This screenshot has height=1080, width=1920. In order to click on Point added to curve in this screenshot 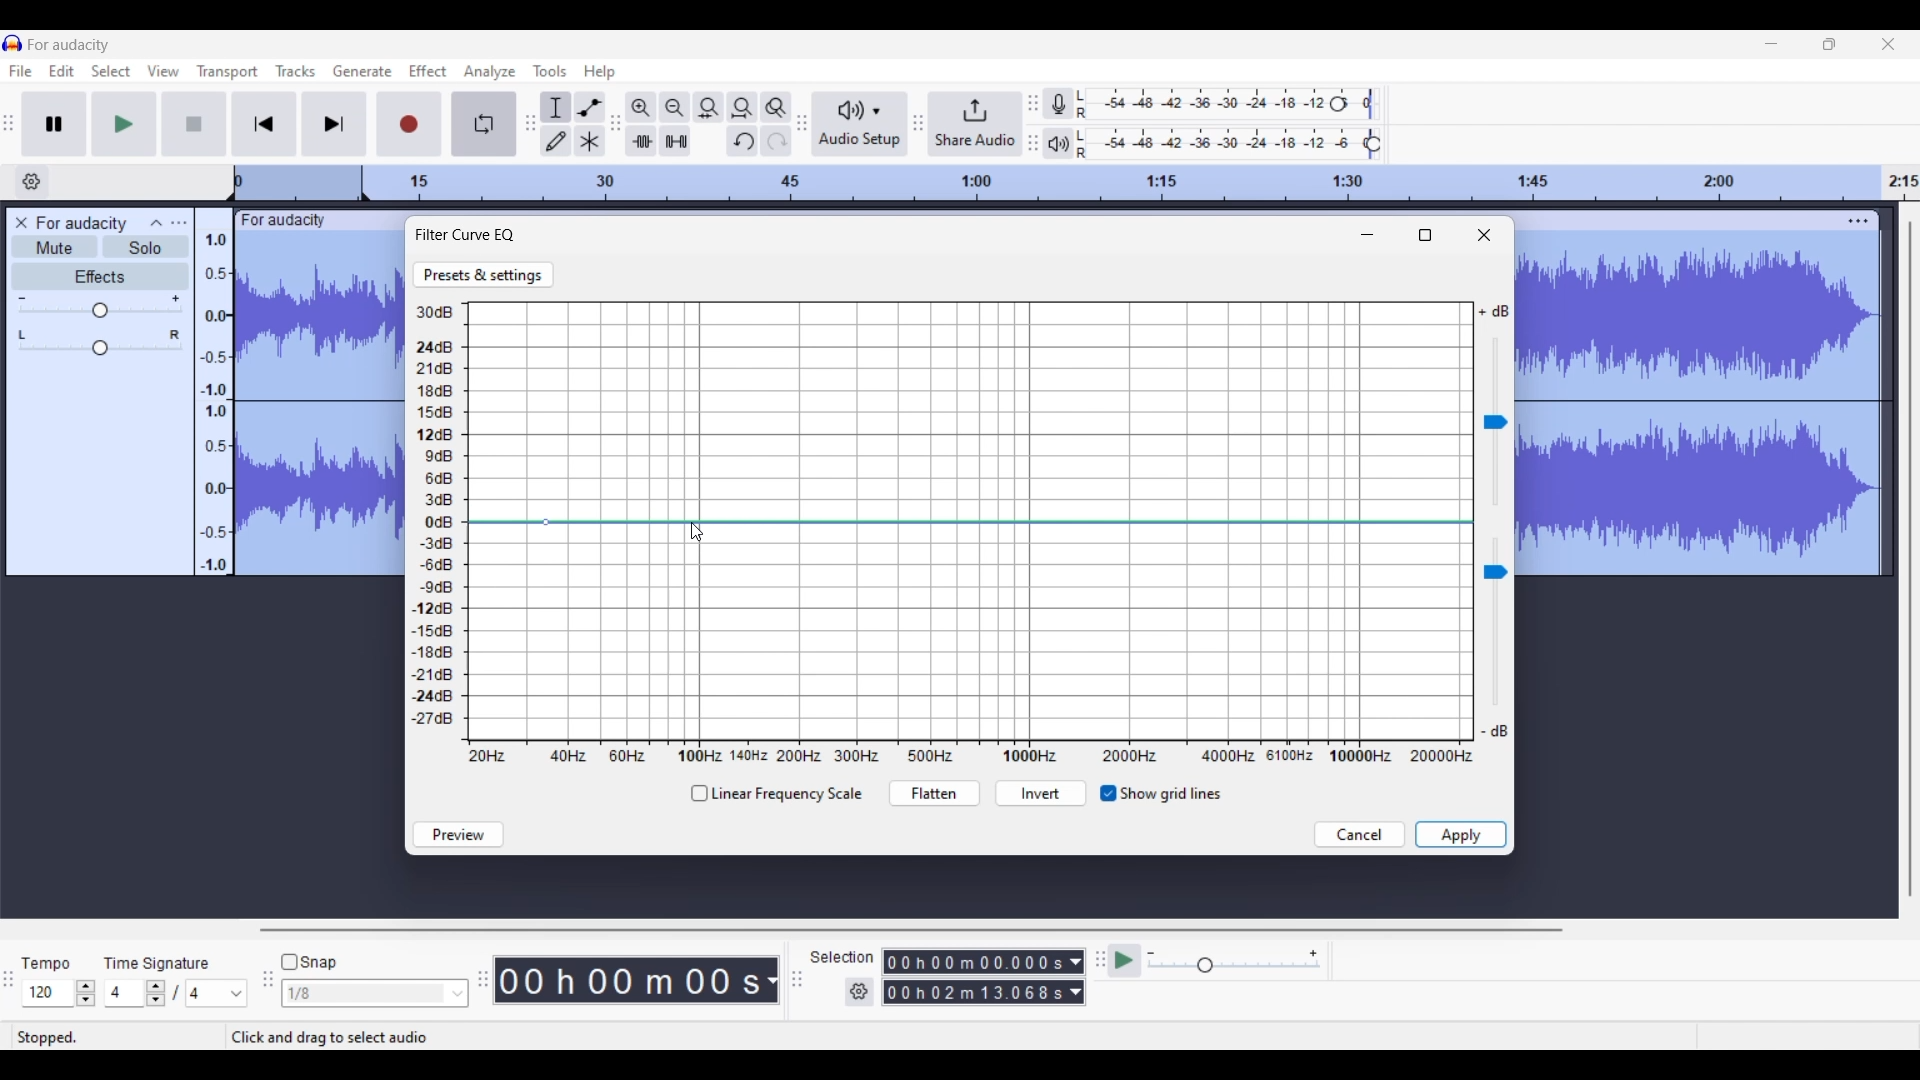, I will do `click(546, 523)`.